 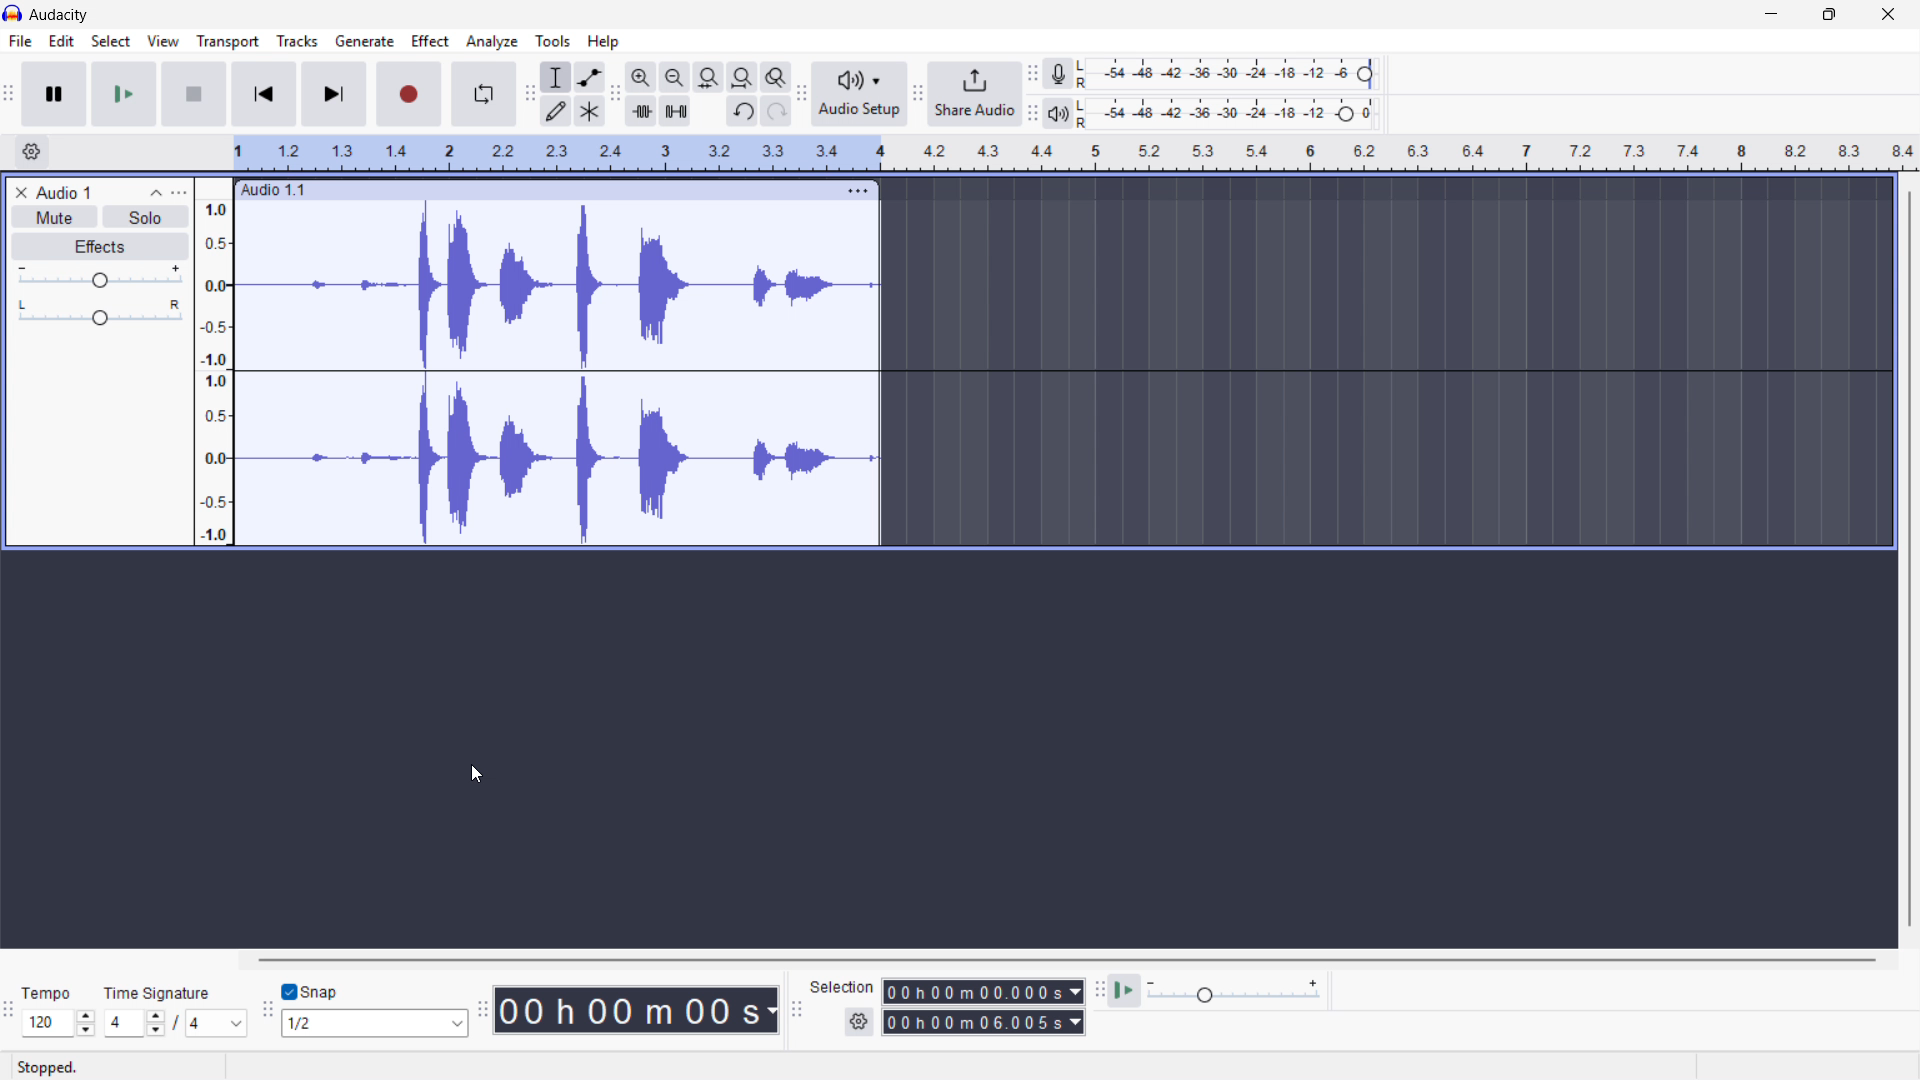 What do you see at coordinates (1032, 74) in the screenshot?
I see `Recording metre toolbar` at bounding box center [1032, 74].